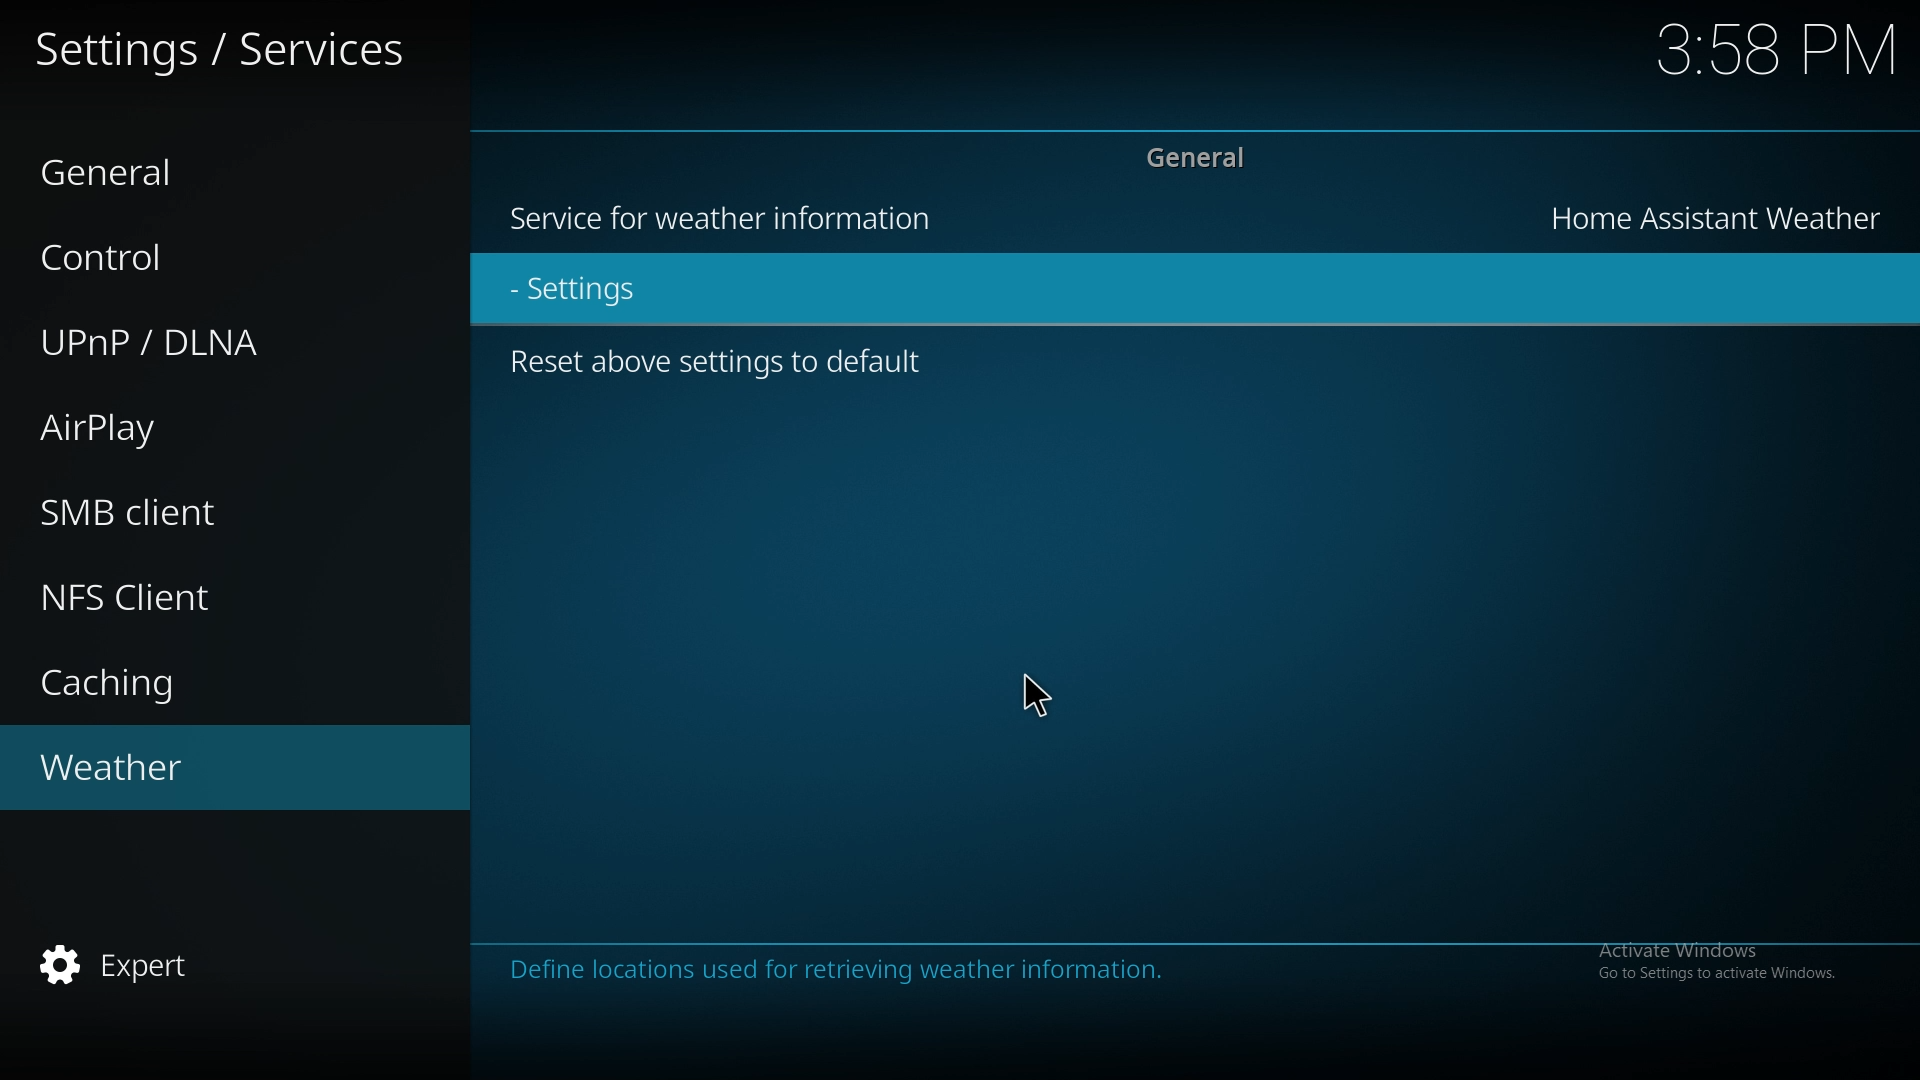 The width and height of the screenshot is (1920, 1080). Describe the element at coordinates (1723, 216) in the screenshot. I see `Home assistant weather` at that location.